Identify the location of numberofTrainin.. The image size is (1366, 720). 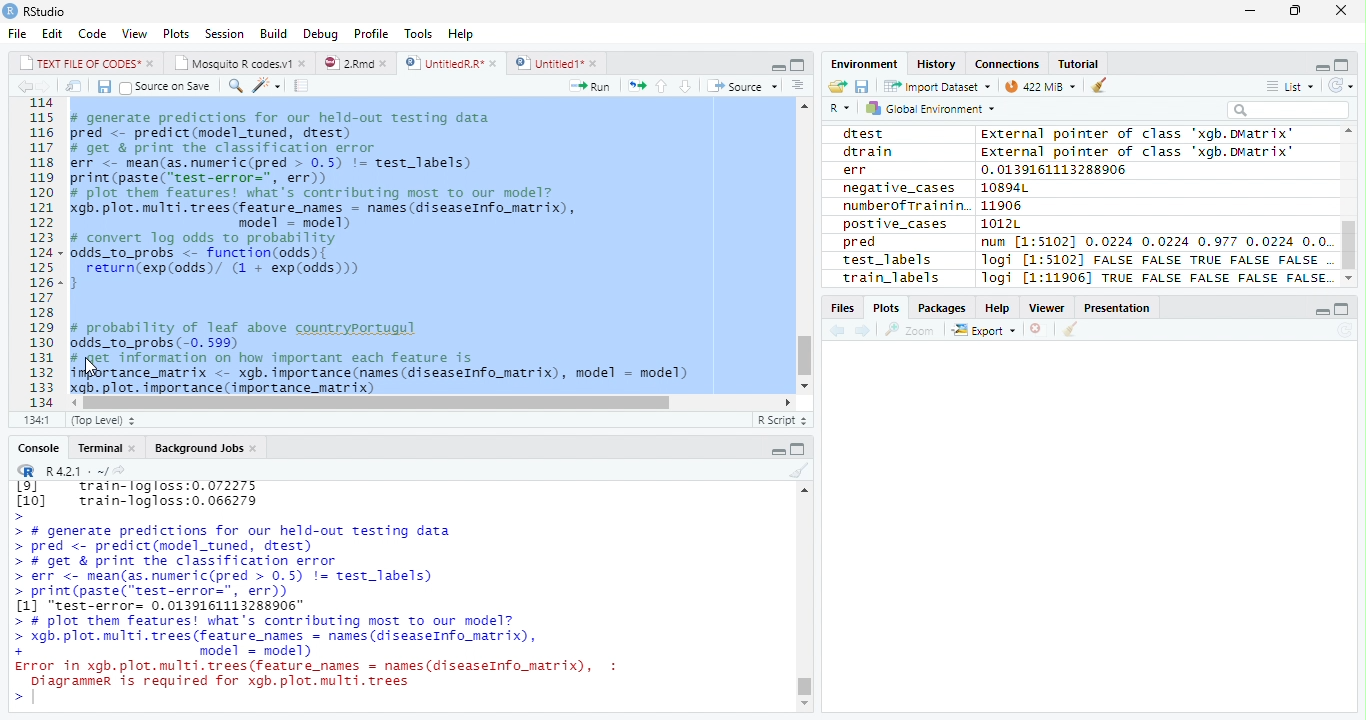
(904, 205).